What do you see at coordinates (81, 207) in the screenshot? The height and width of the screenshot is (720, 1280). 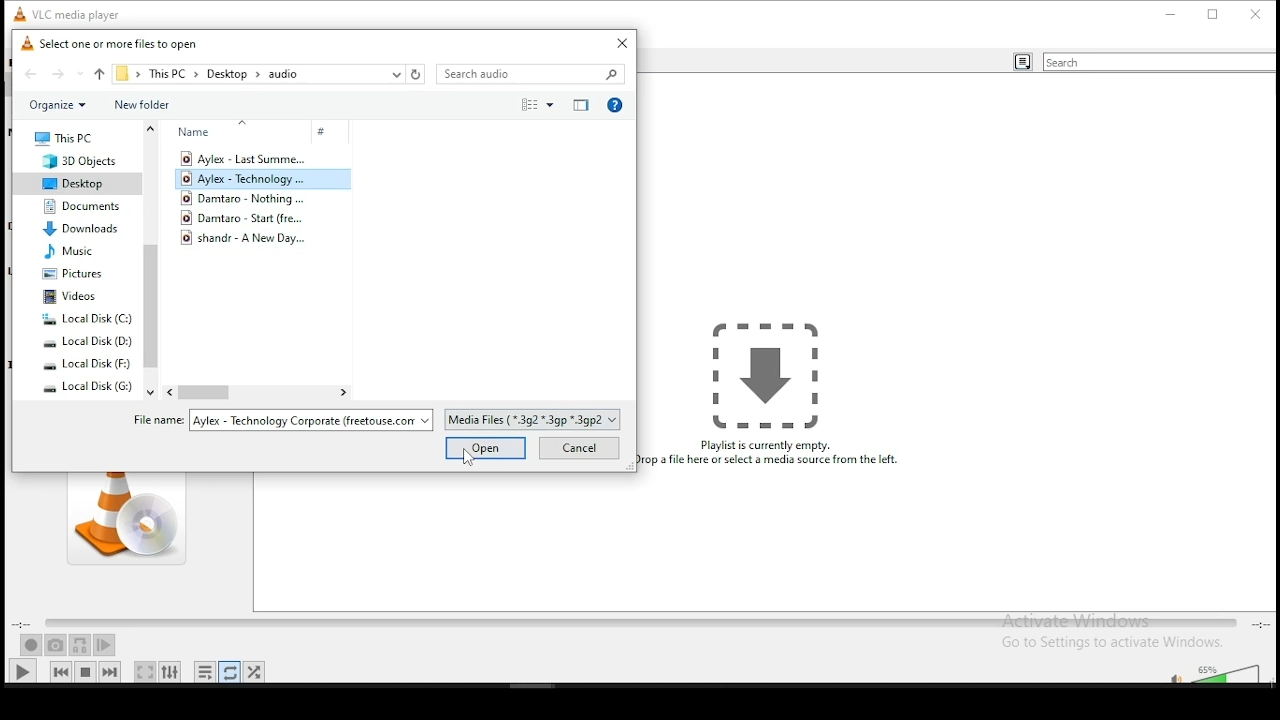 I see `documents` at bounding box center [81, 207].